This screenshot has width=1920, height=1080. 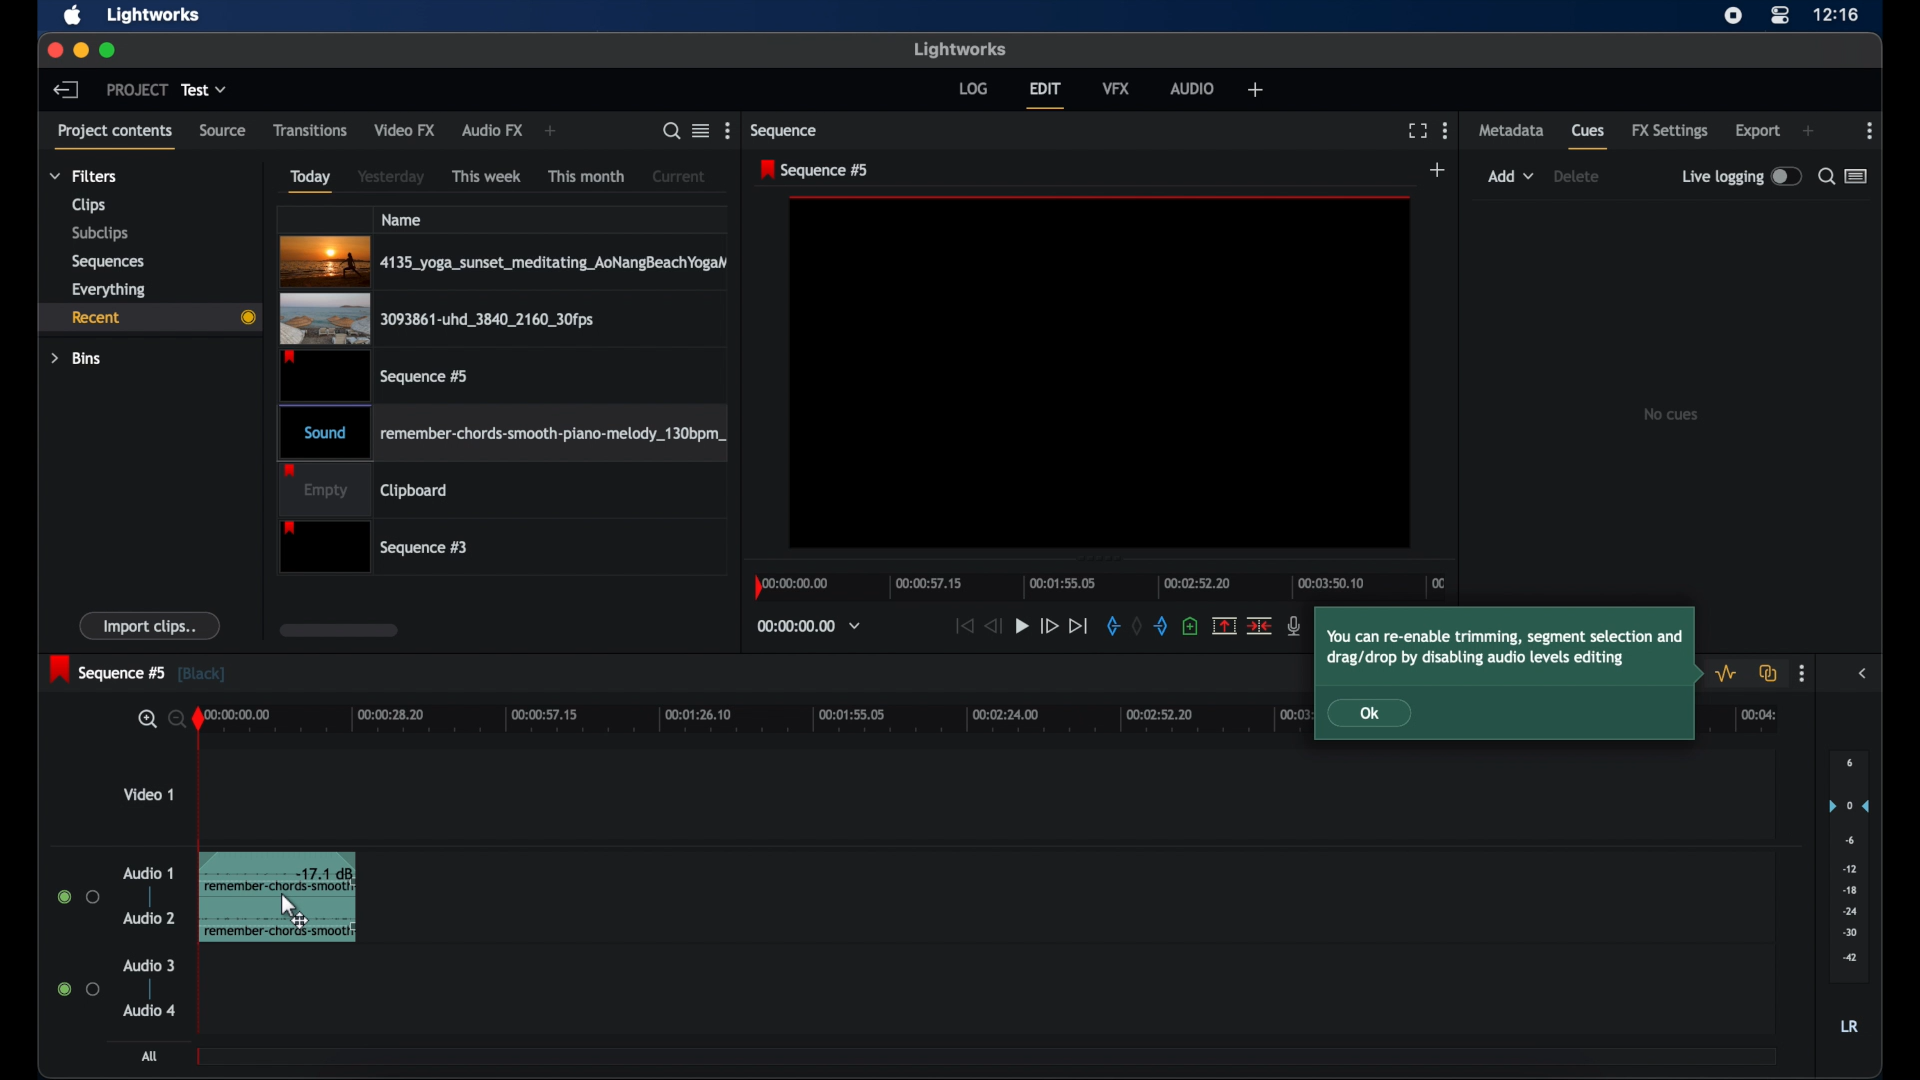 I want to click on audio 1, so click(x=149, y=873).